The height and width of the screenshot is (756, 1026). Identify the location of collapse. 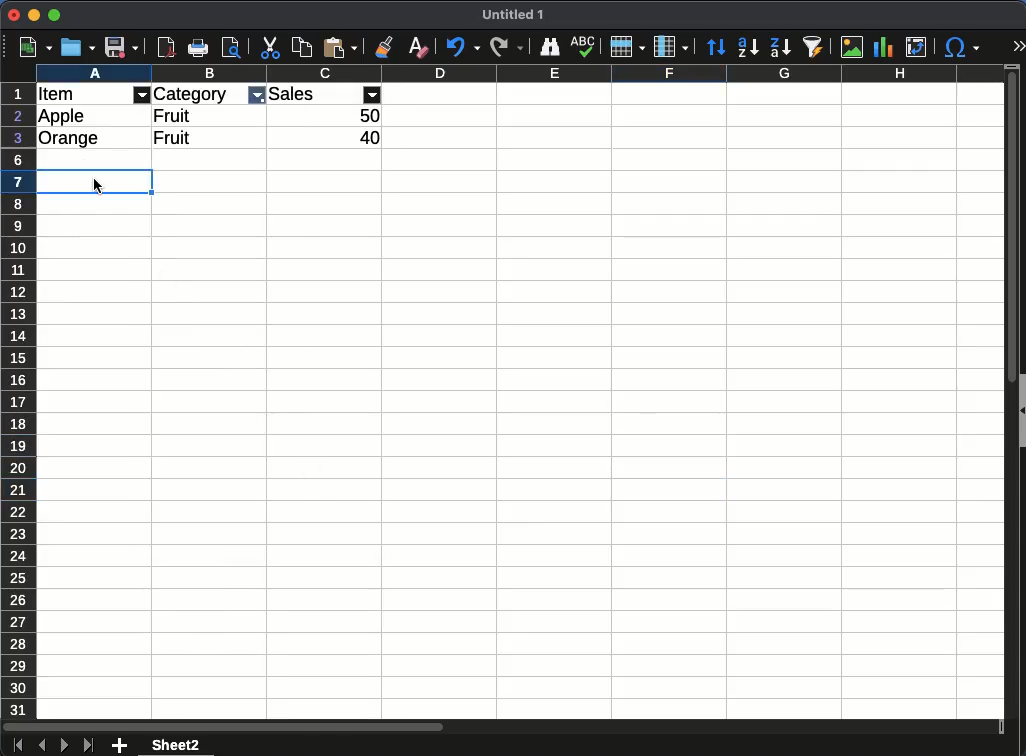
(1020, 409).